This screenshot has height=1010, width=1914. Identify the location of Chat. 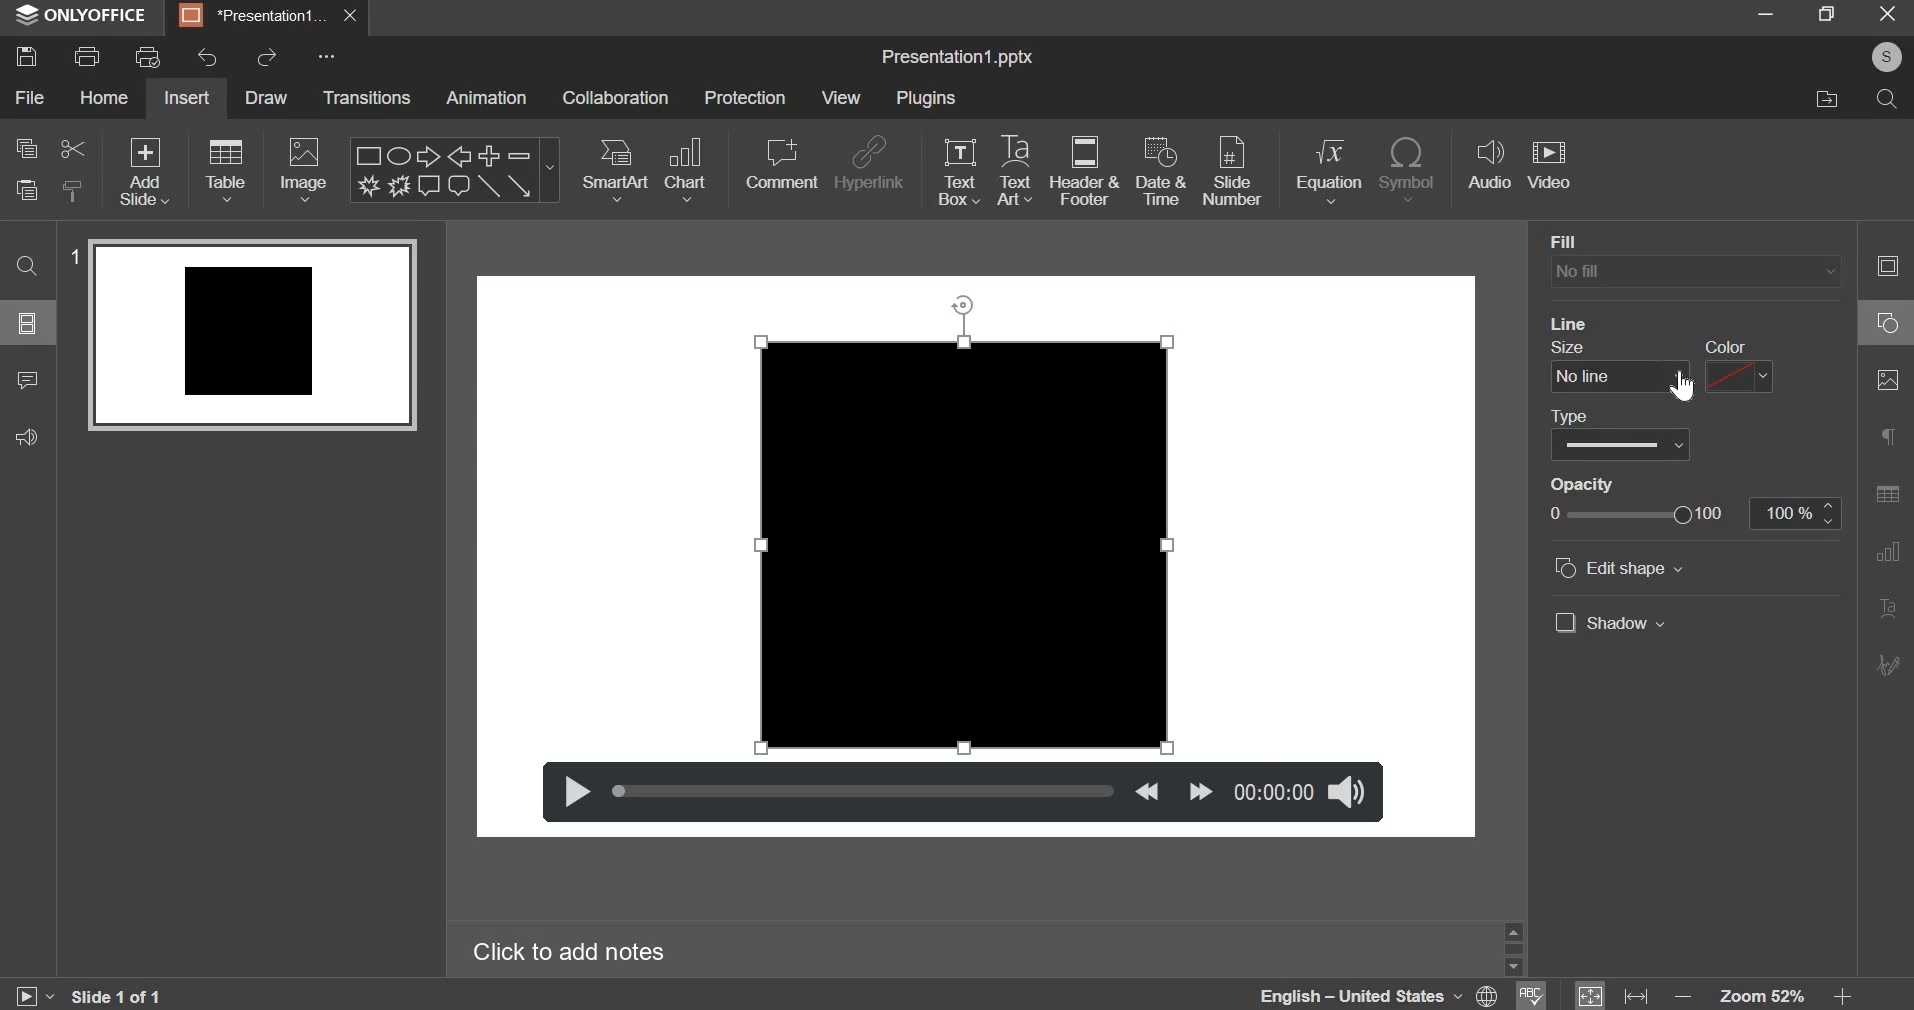
(459, 187).